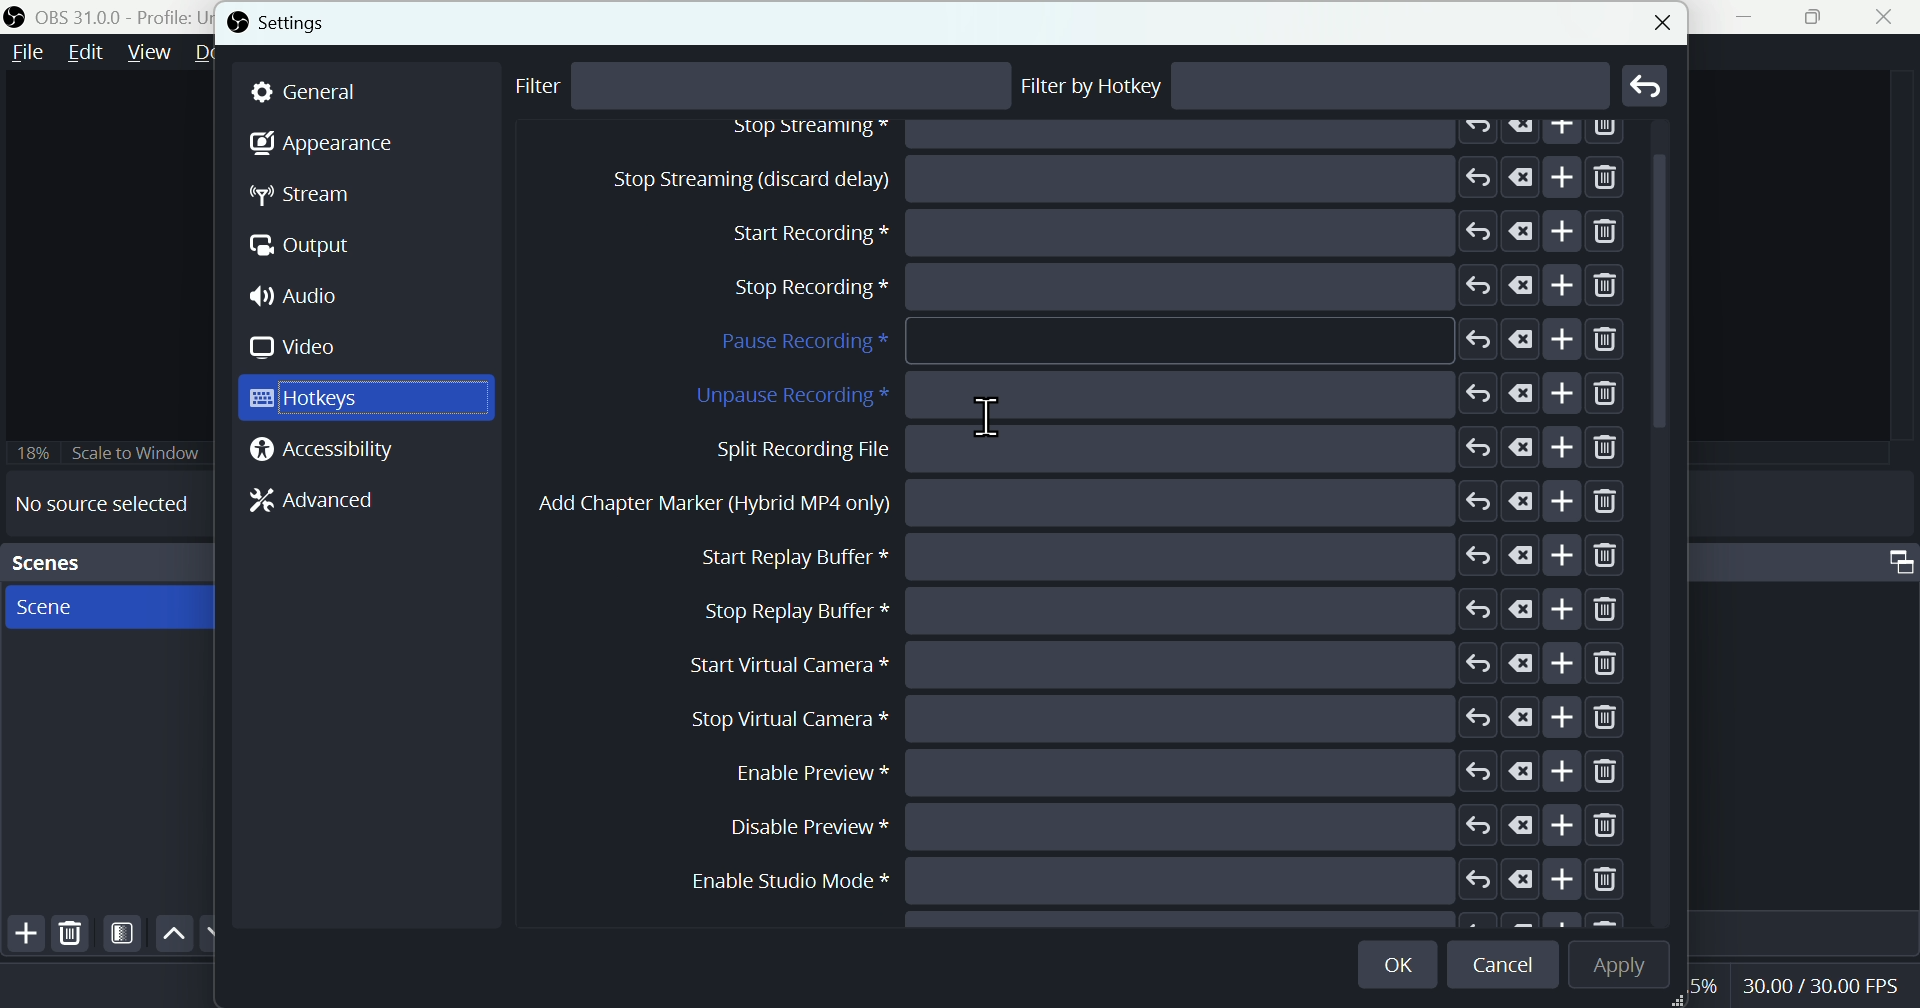  I want to click on Stop streaming, so click(1109, 176).